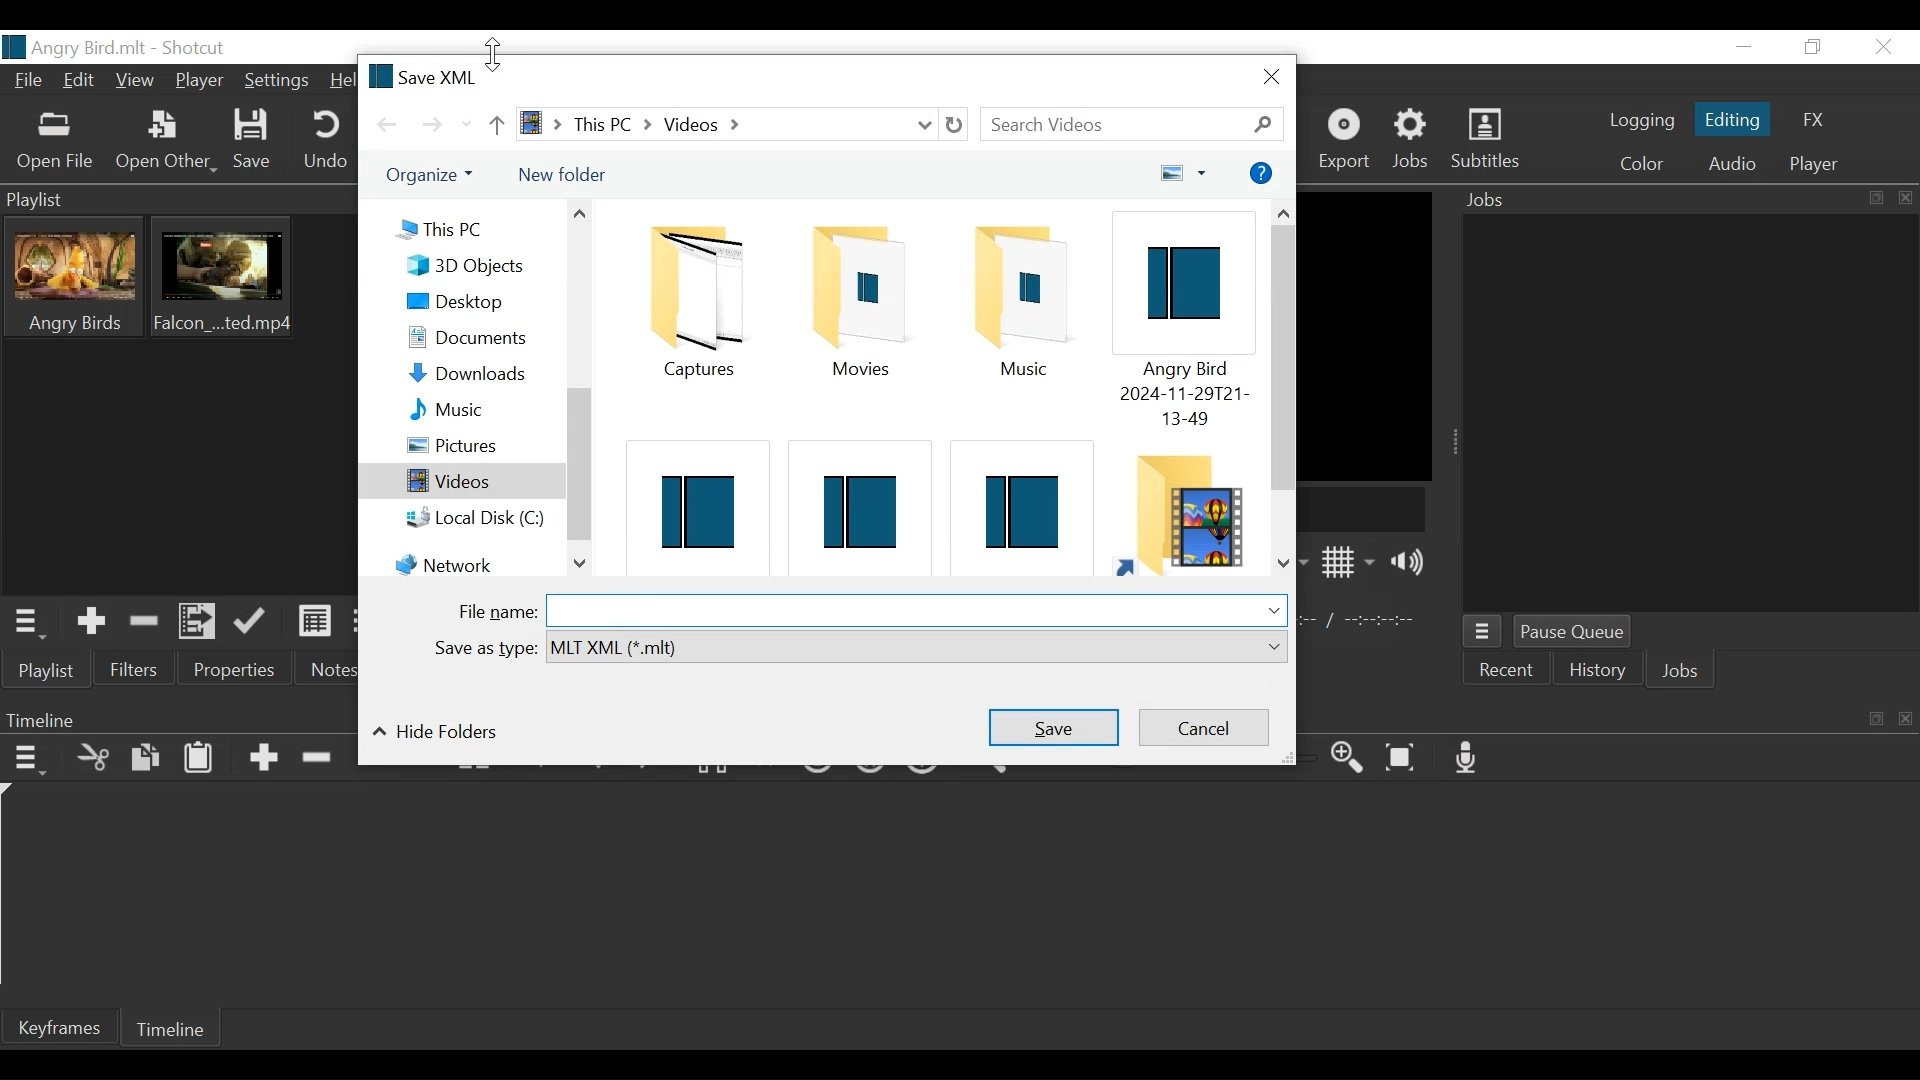  I want to click on Pause Queue, so click(1579, 632).